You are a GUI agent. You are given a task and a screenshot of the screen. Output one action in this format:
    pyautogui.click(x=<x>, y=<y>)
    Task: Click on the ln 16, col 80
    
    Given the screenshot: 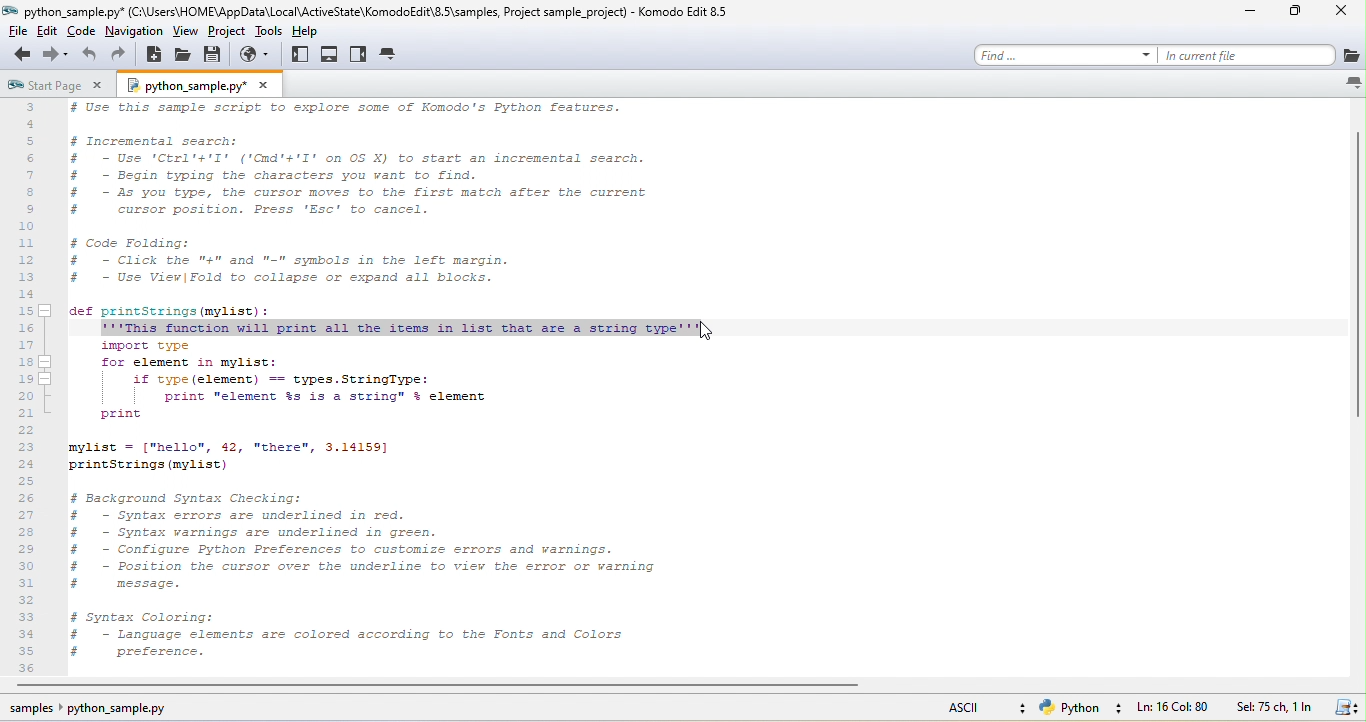 What is the action you would take?
    pyautogui.click(x=1175, y=708)
    